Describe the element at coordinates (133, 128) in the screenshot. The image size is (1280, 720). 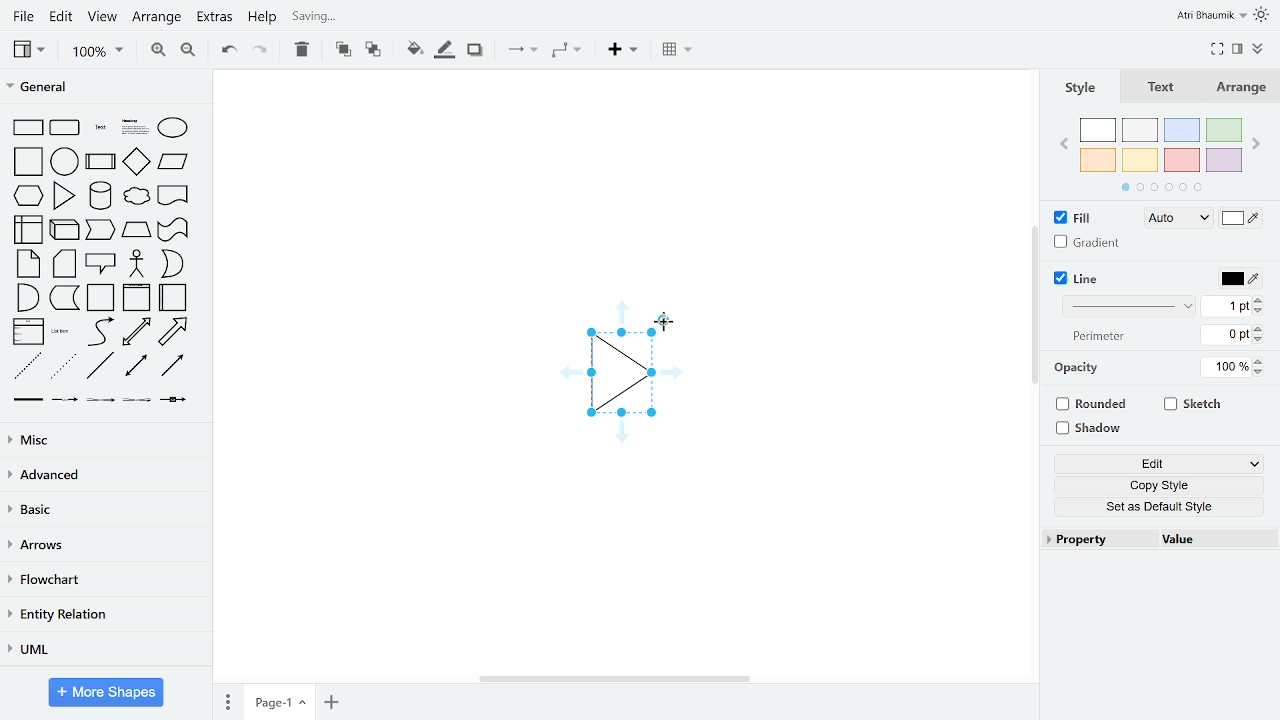
I see `heading` at that location.